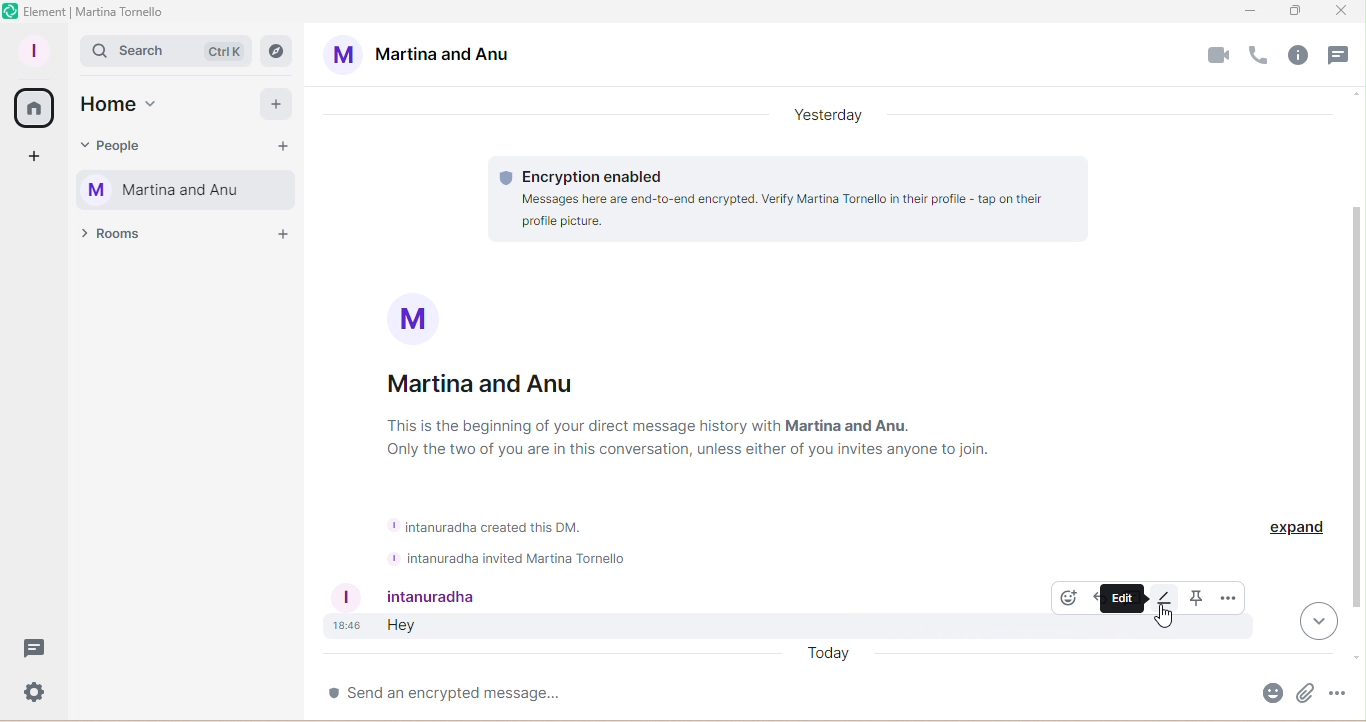  I want to click on Expand, so click(1296, 535).